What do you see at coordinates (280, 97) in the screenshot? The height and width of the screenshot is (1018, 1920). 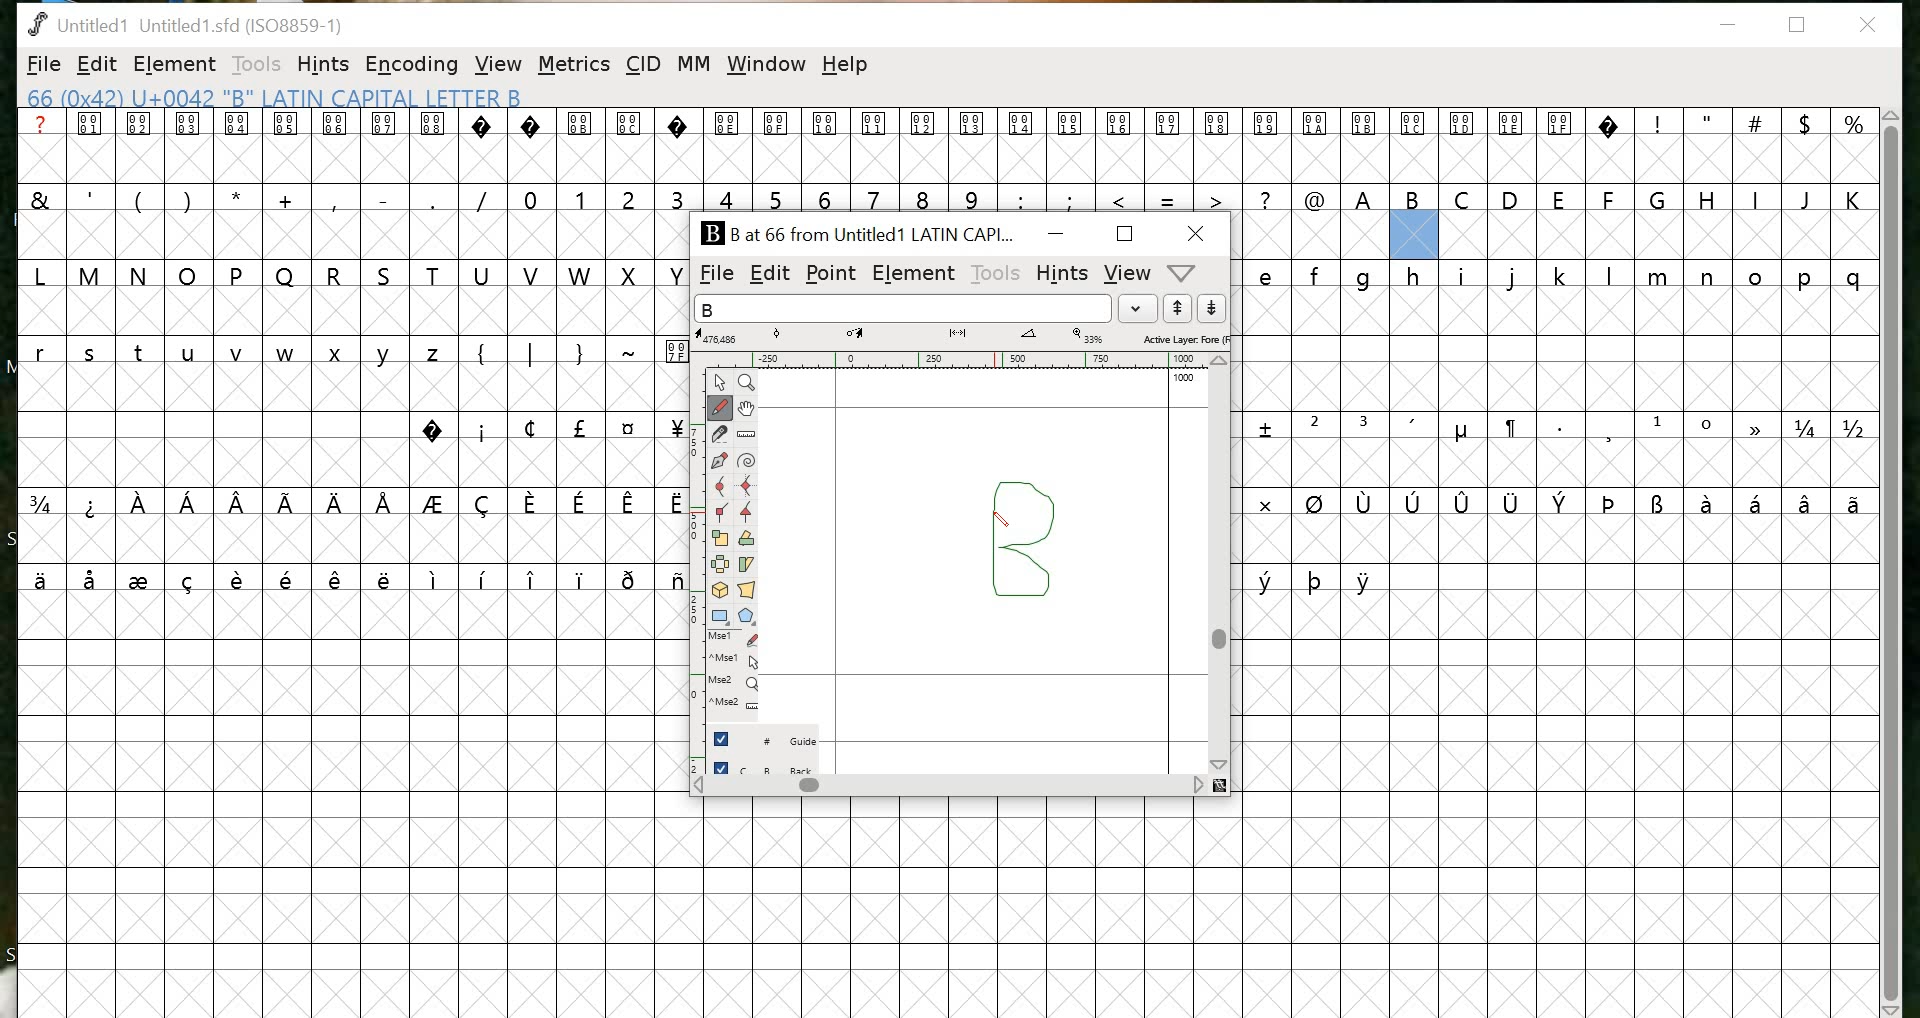 I see ` 66 (0x42) U+0042 "B" LATIN CAPITAL LETTER B` at bounding box center [280, 97].